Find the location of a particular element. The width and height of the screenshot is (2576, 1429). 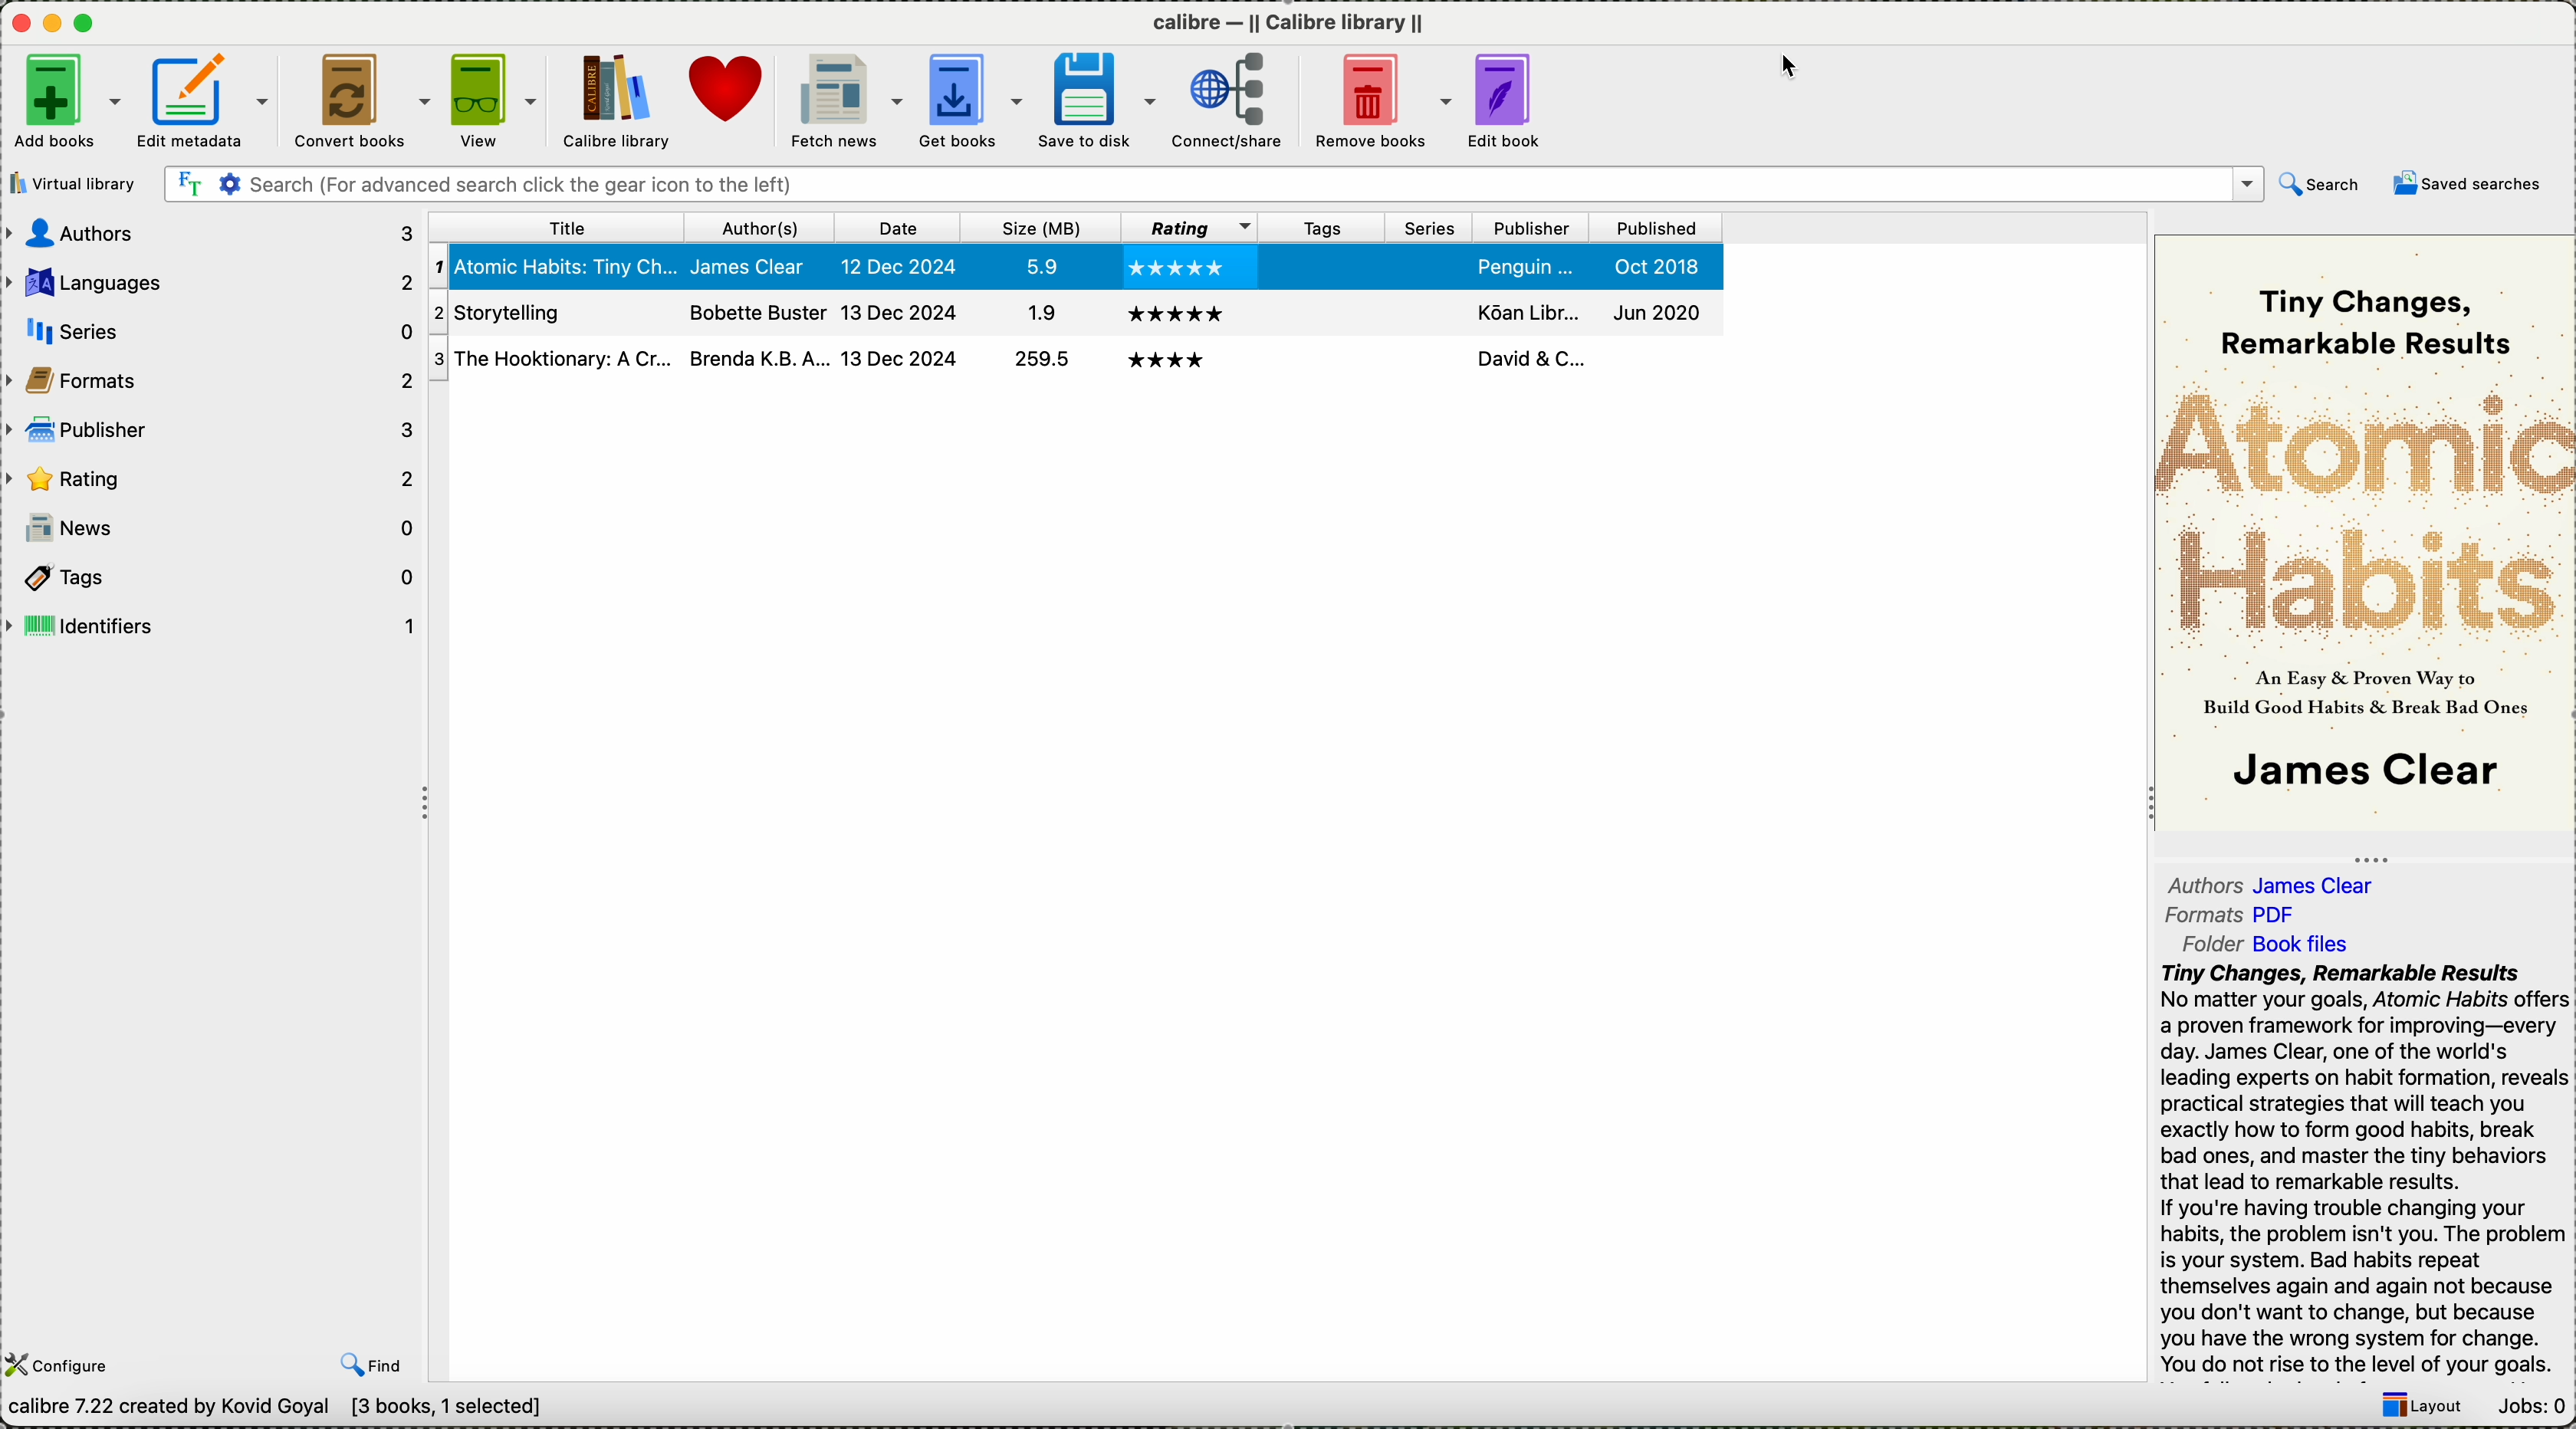

formats PDF is located at coordinates (2199, 915).